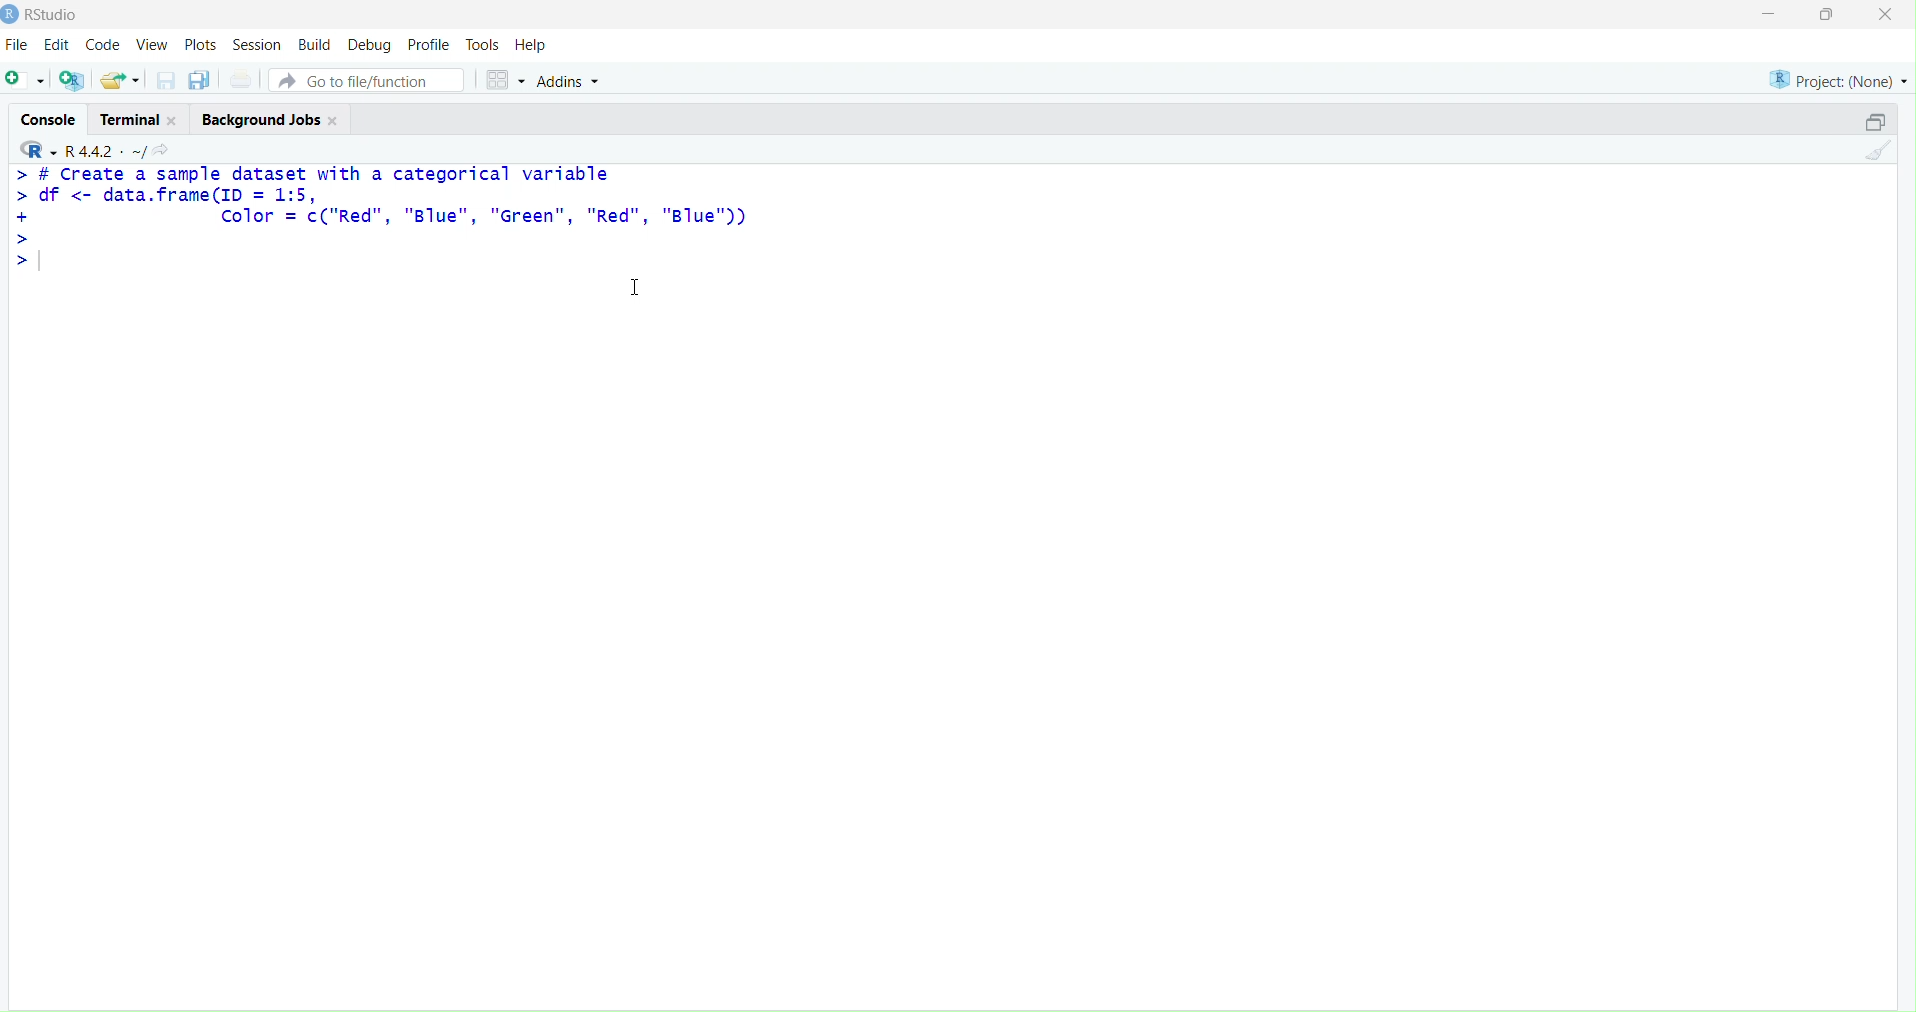  What do you see at coordinates (54, 15) in the screenshot?
I see `RStudio` at bounding box center [54, 15].